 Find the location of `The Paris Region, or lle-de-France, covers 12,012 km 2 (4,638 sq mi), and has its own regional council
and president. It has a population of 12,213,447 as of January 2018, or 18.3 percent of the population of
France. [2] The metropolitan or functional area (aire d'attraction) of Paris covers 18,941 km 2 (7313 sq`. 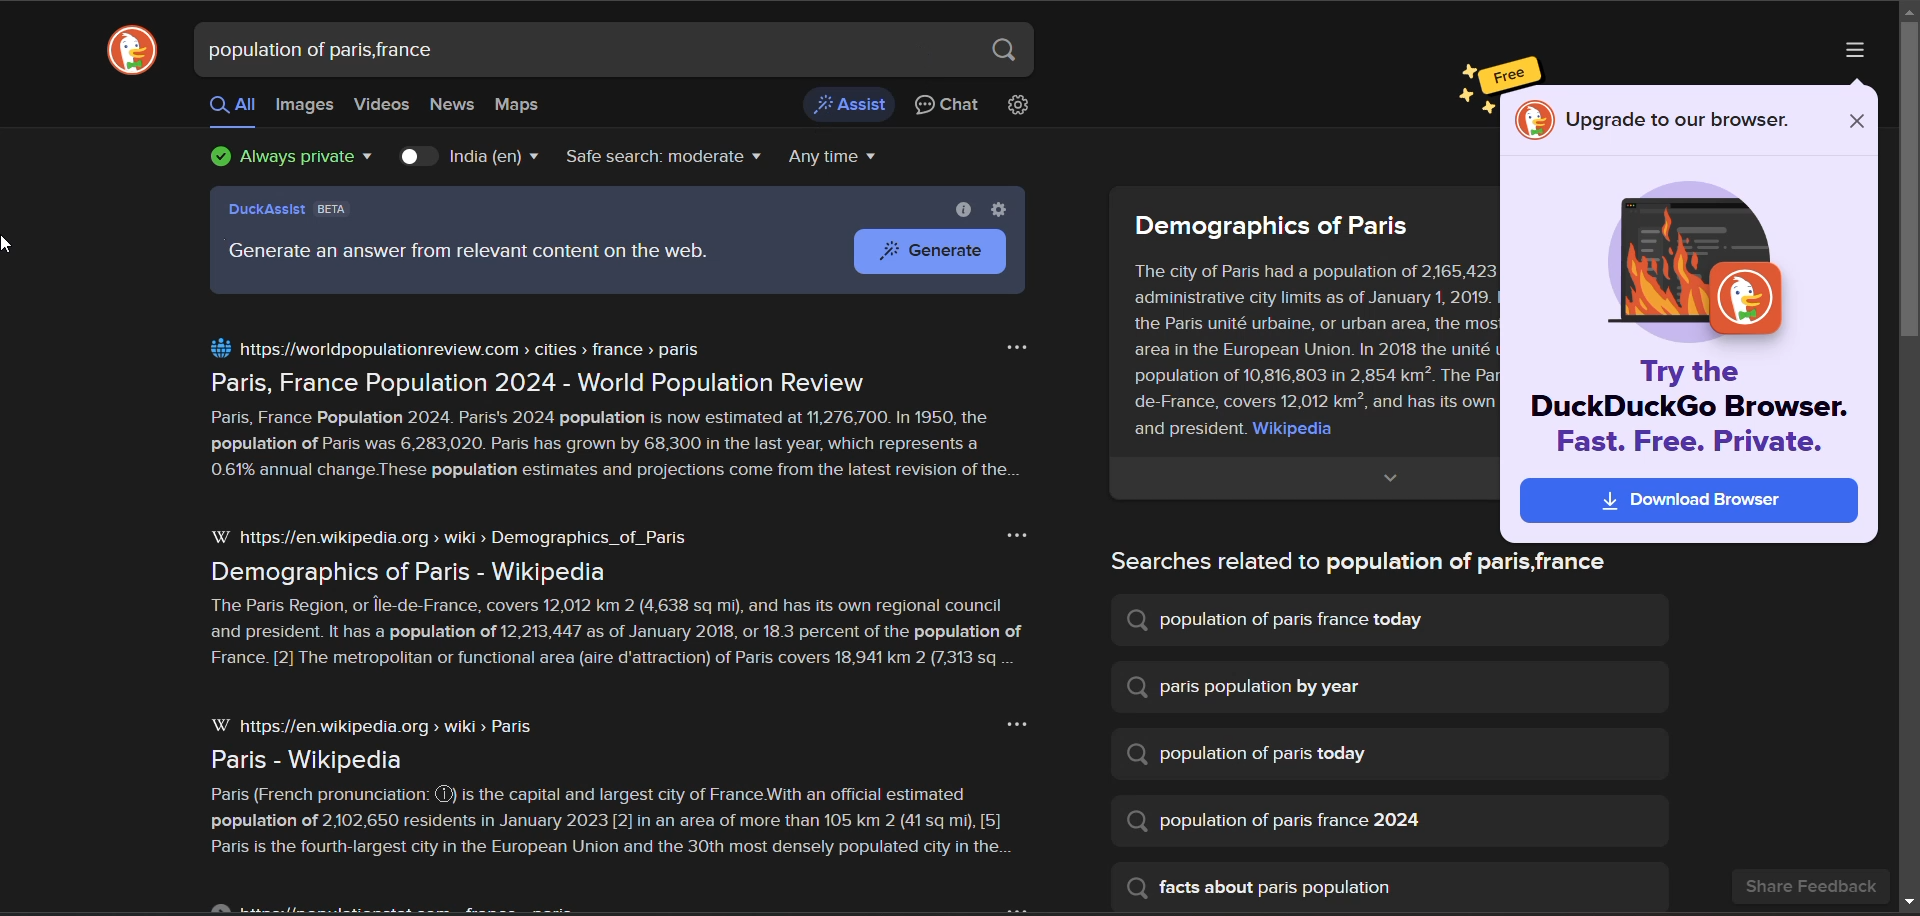

The Paris Region, or lle-de-France, covers 12,012 km 2 (4,638 sq mi), and has its own regional council
and president. It has a population of 12,213,447 as of January 2018, or 18.3 percent of the population of
France. [2] The metropolitan or functional area (aire d'attraction) of Paris covers 18,941 km 2 (7313 sq is located at coordinates (621, 638).